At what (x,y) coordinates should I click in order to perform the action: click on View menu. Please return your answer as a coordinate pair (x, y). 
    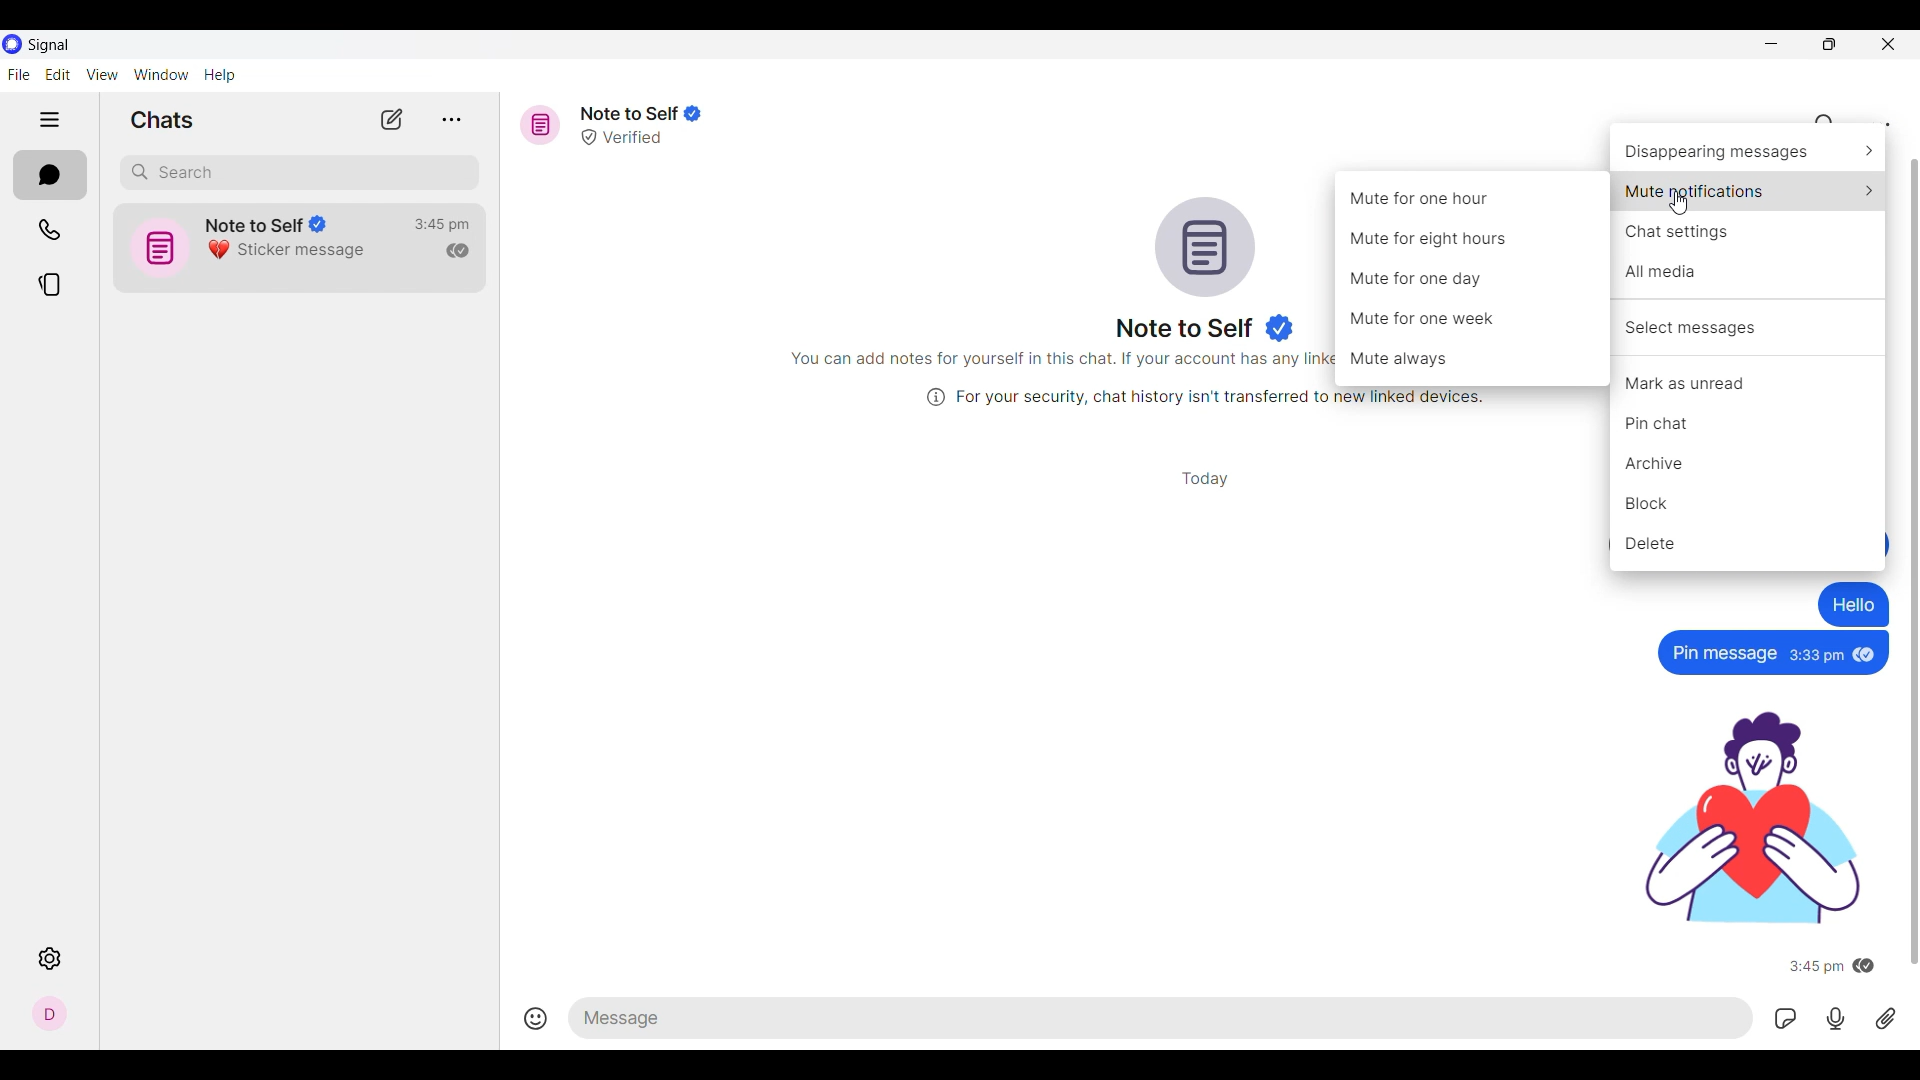
    Looking at the image, I should click on (102, 74).